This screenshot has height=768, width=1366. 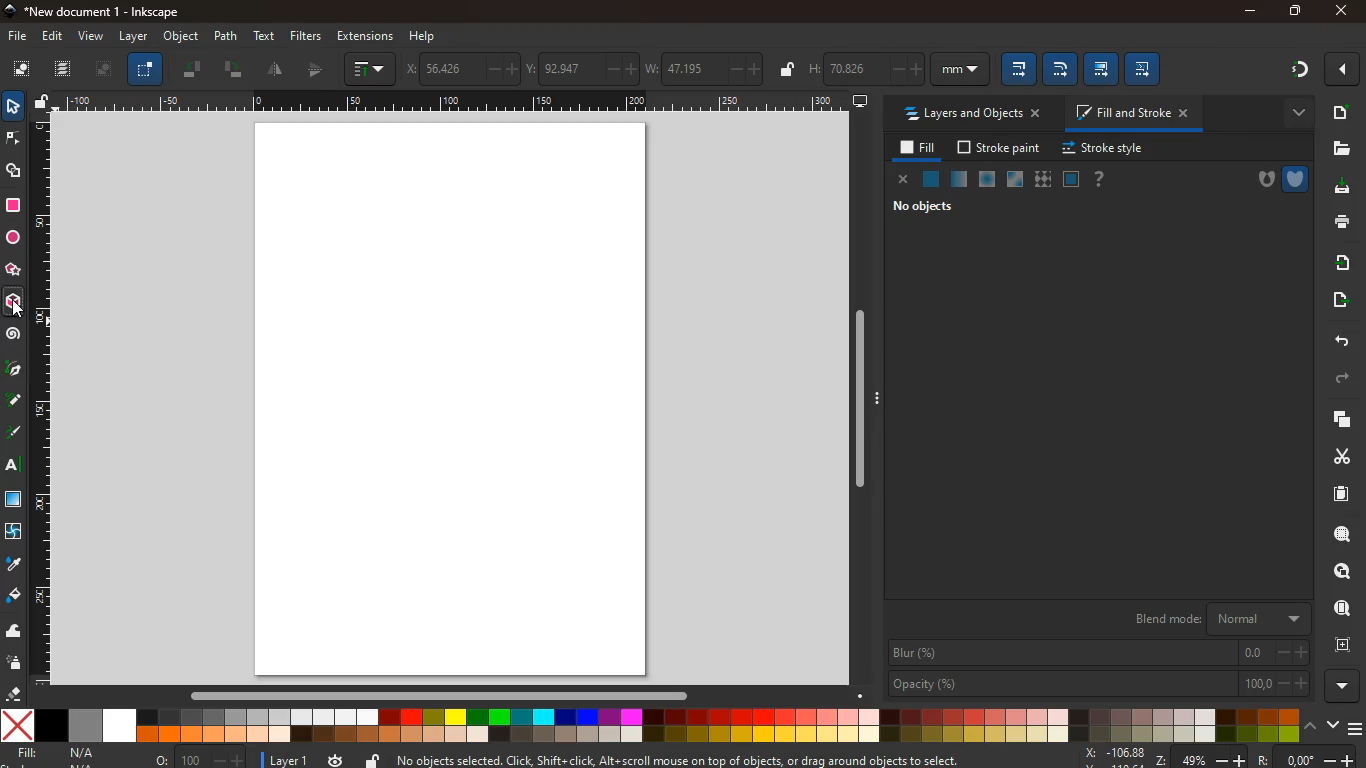 What do you see at coordinates (13, 404) in the screenshot?
I see `draw` at bounding box center [13, 404].